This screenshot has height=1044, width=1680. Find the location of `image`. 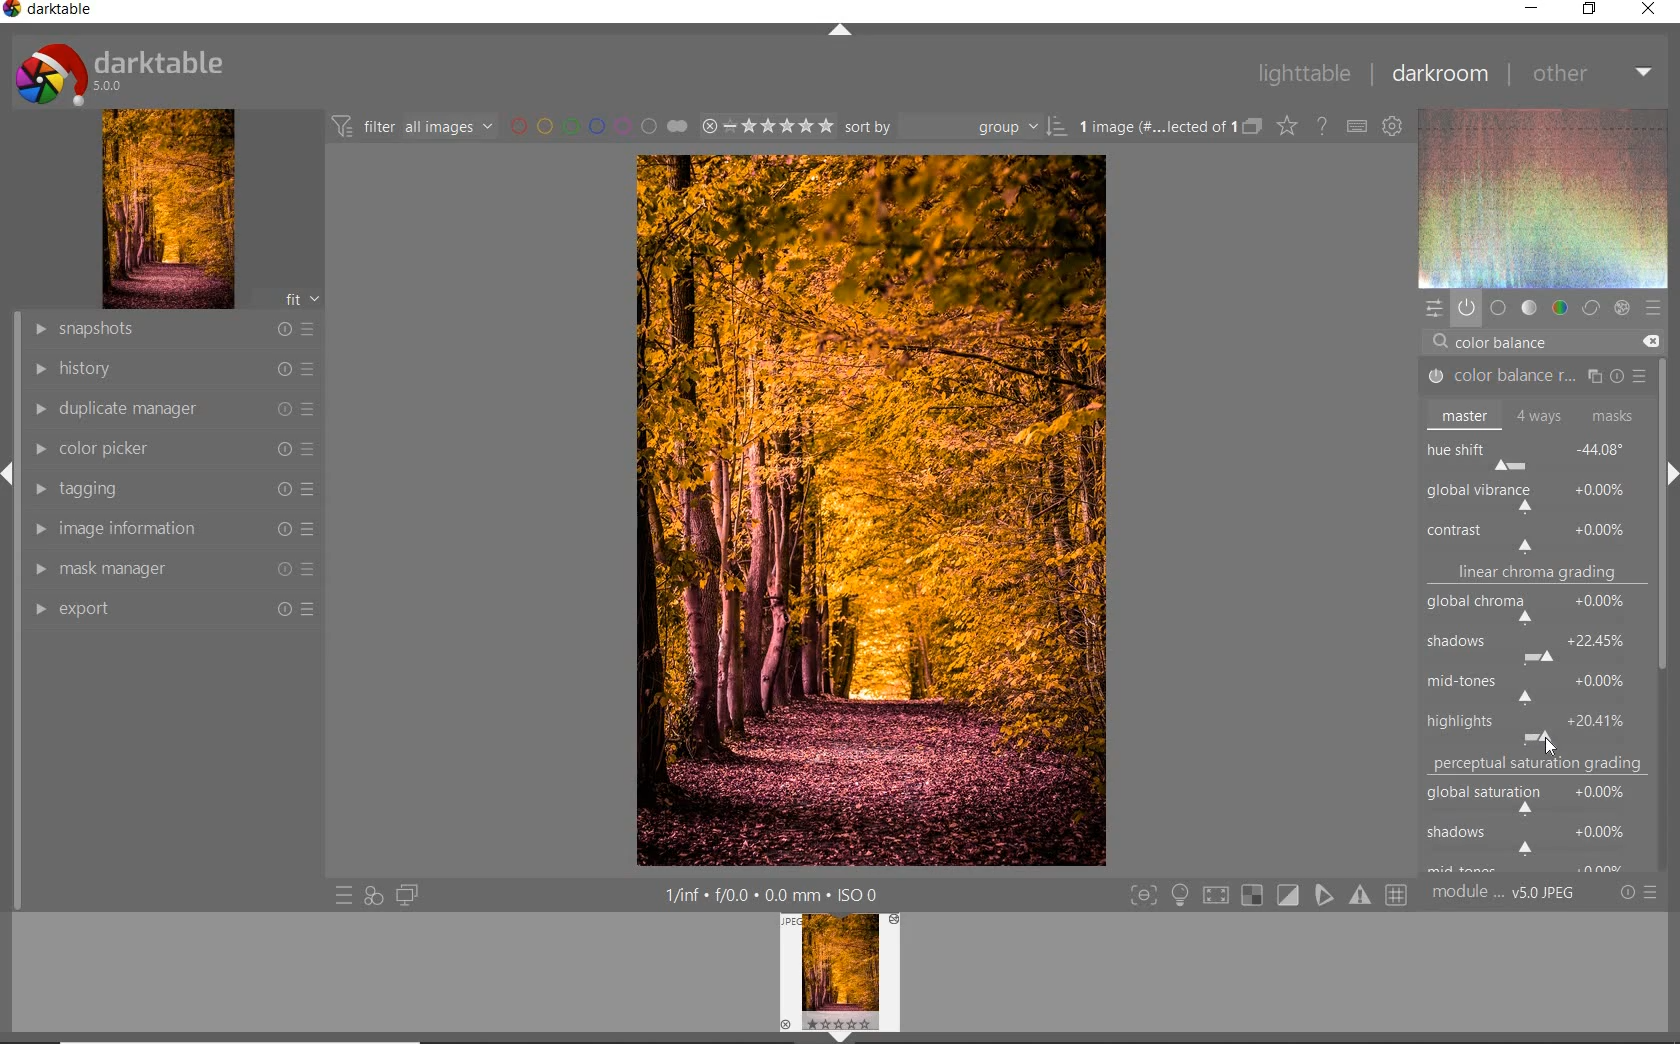

image is located at coordinates (169, 209).